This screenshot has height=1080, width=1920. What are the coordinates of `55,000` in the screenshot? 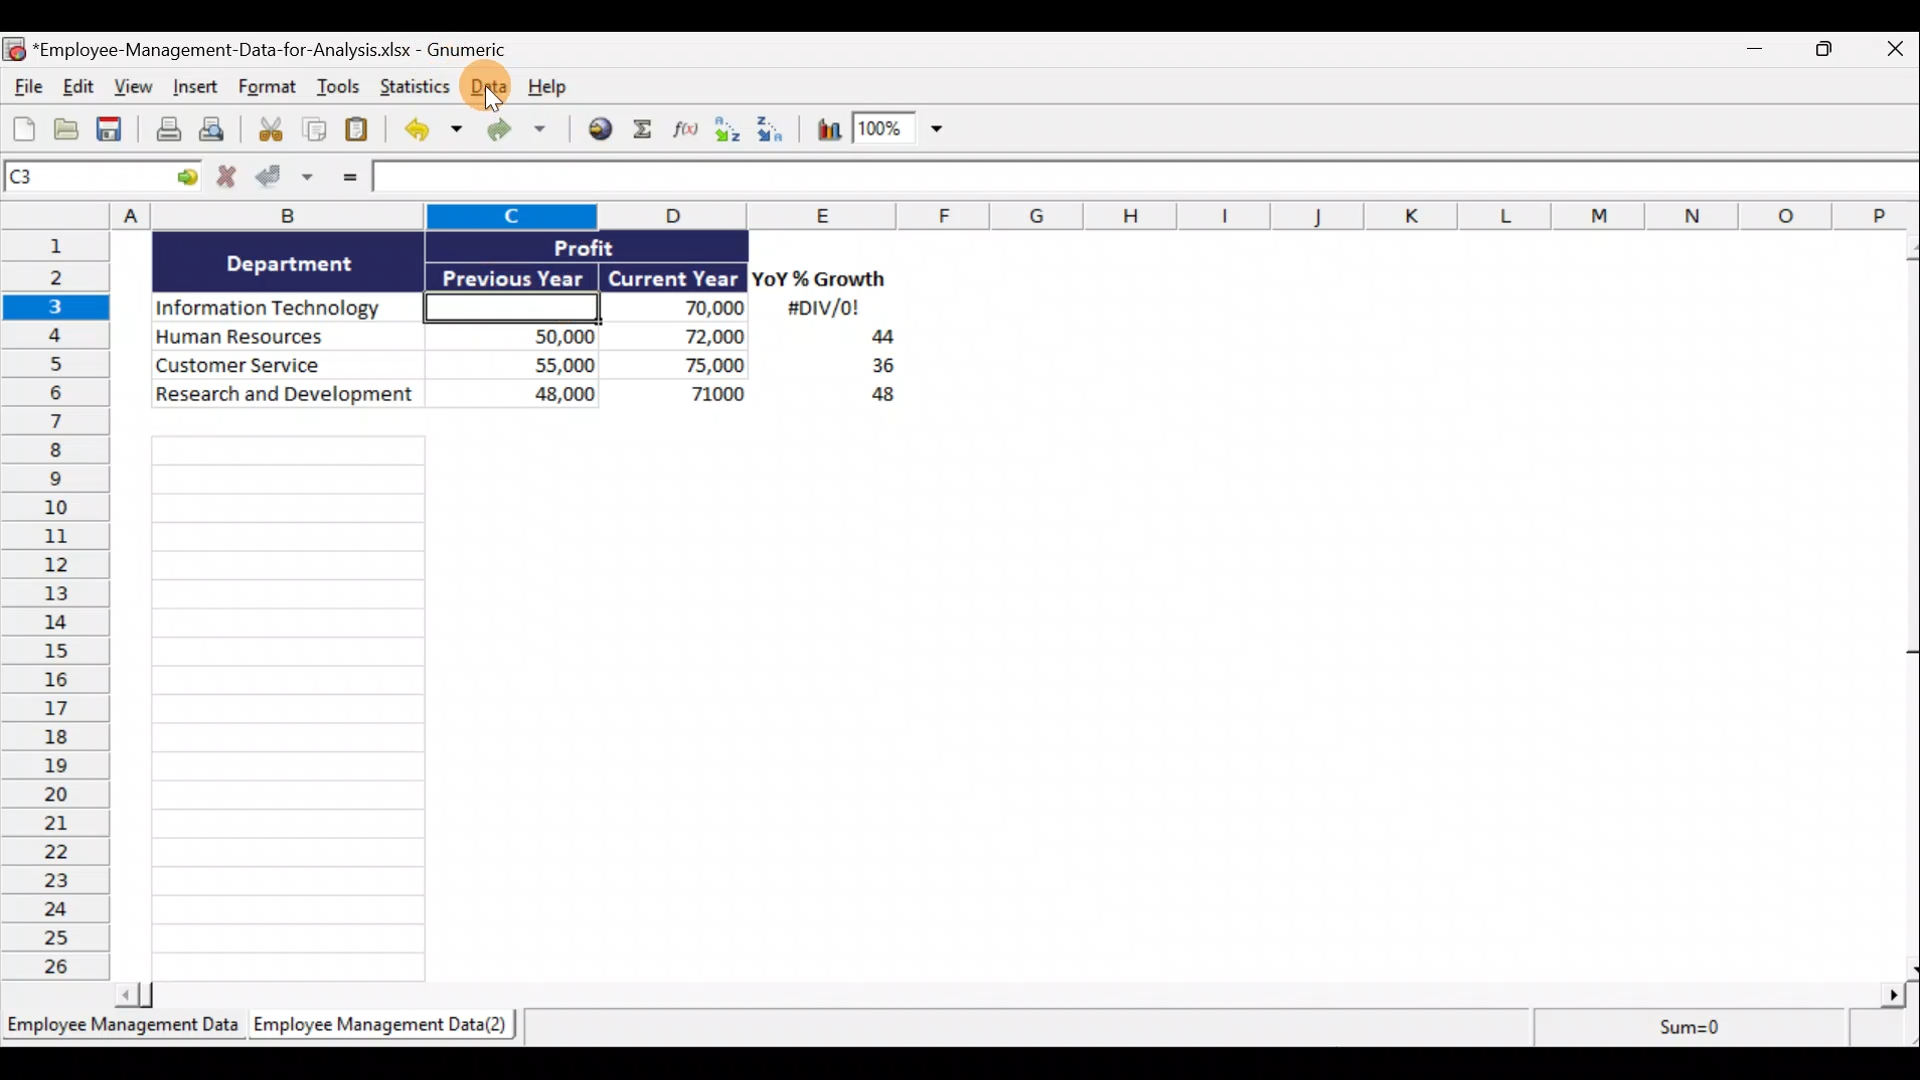 It's located at (523, 364).